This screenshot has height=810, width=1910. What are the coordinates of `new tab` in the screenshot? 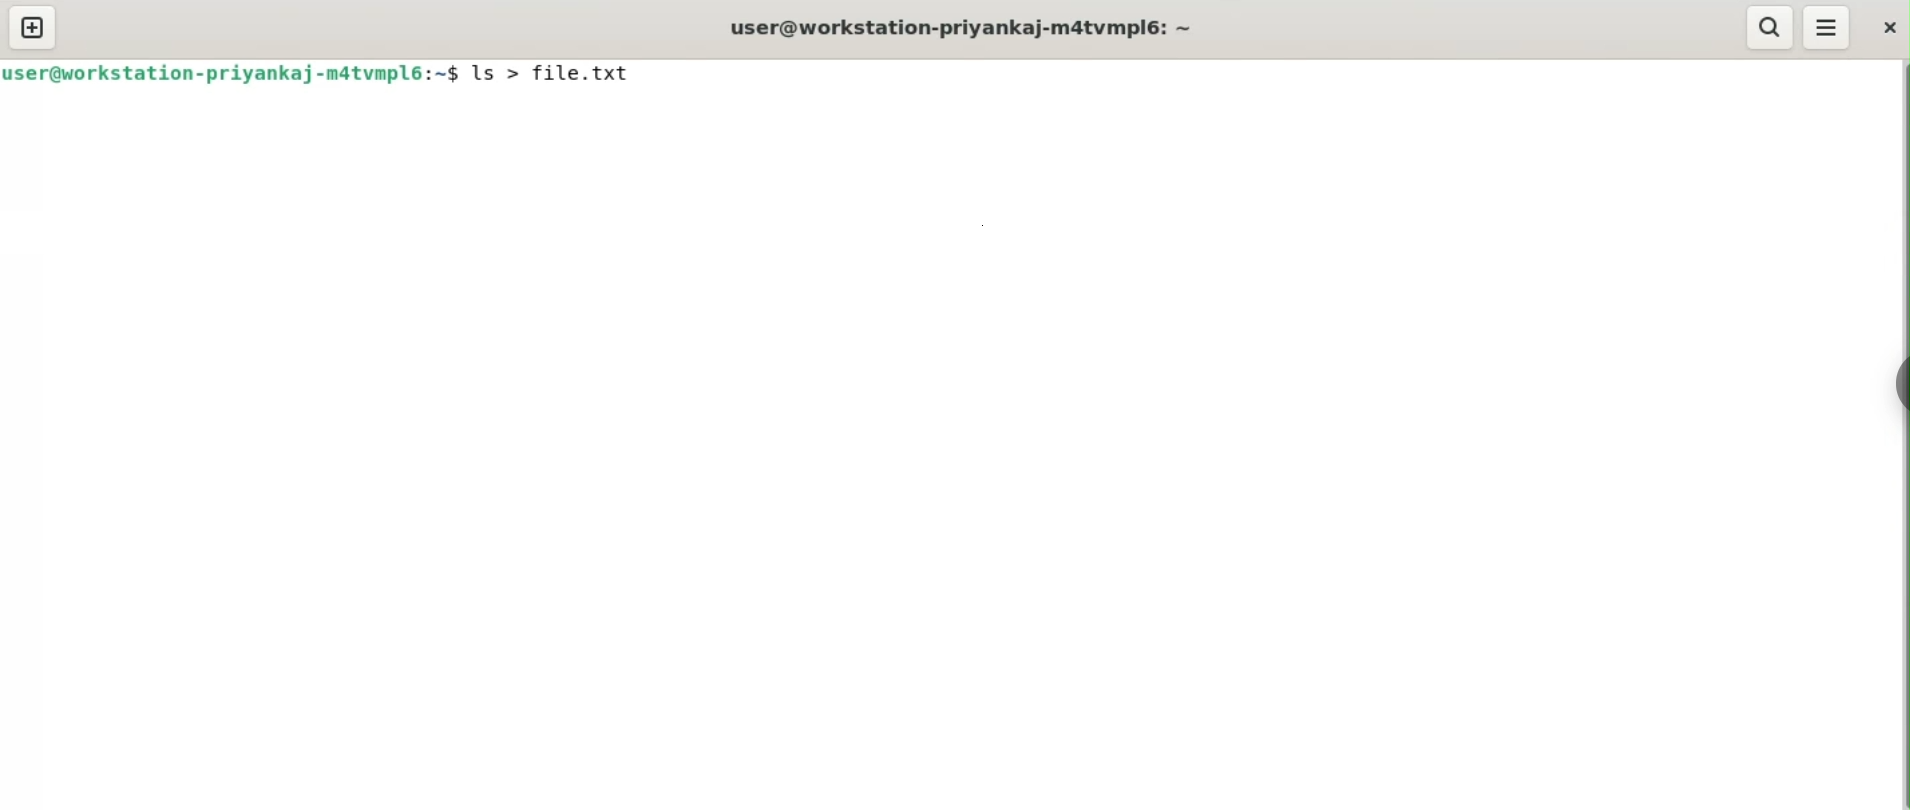 It's located at (34, 27).